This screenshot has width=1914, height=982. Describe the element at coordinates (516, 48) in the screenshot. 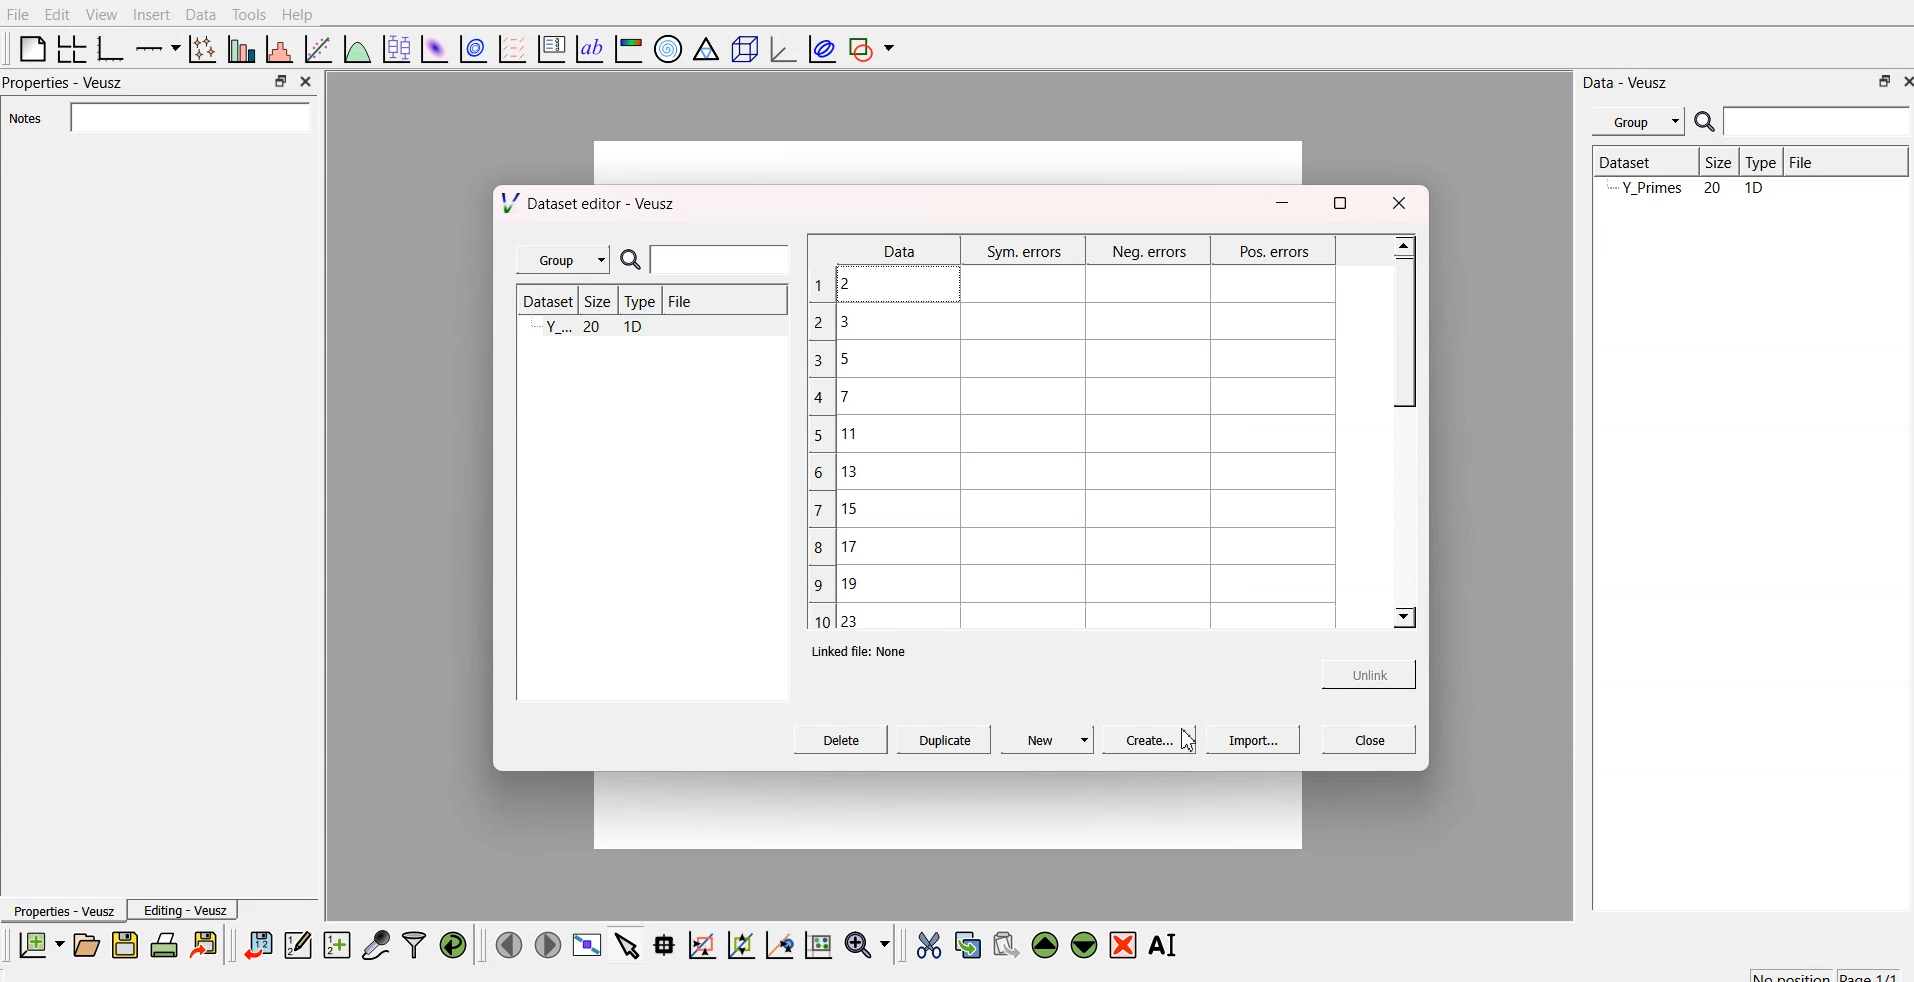

I see `plot a vector field` at that location.